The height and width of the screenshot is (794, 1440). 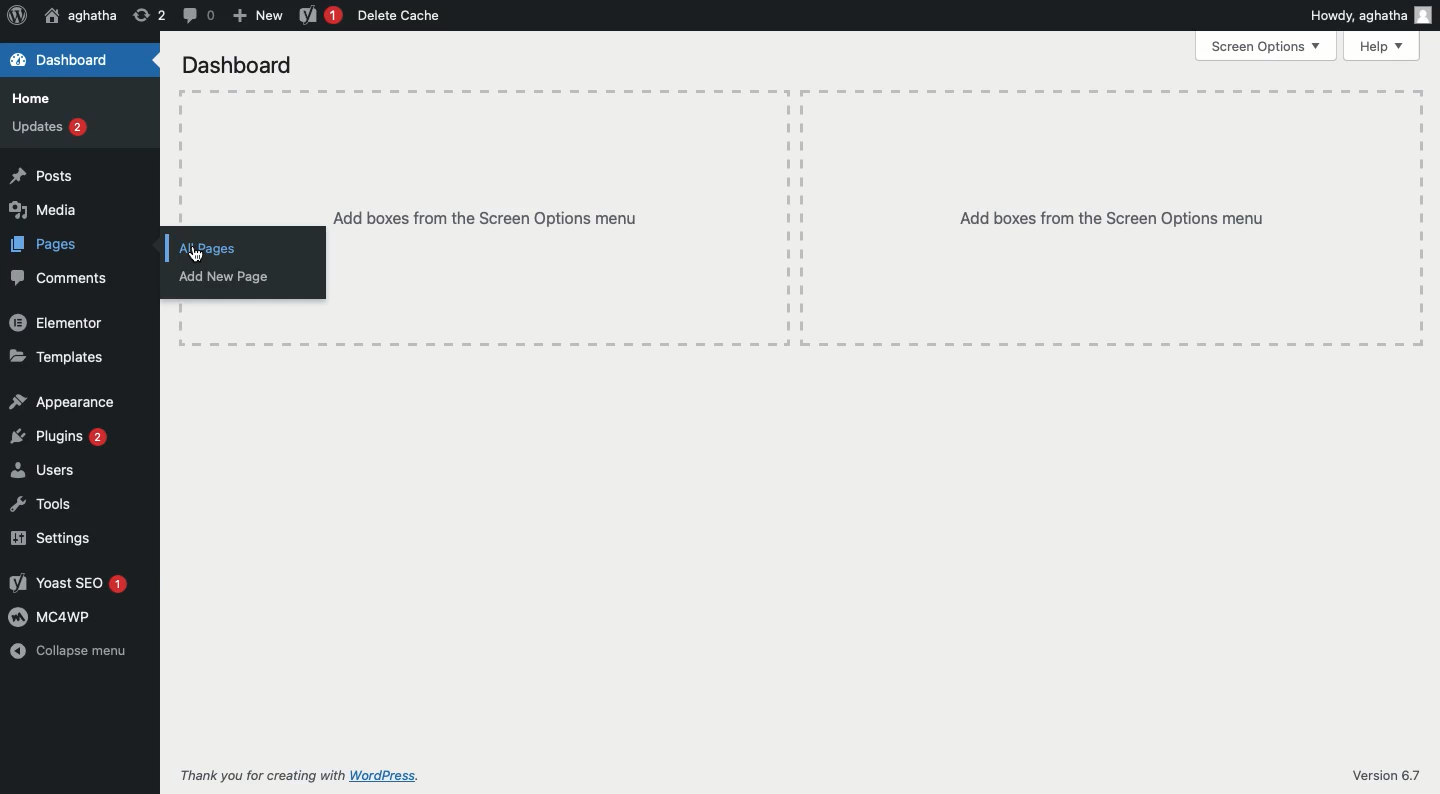 What do you see at coordinates (66, 583) in the screenshot?
I see `Yoast` at bounding box center [66, 583].